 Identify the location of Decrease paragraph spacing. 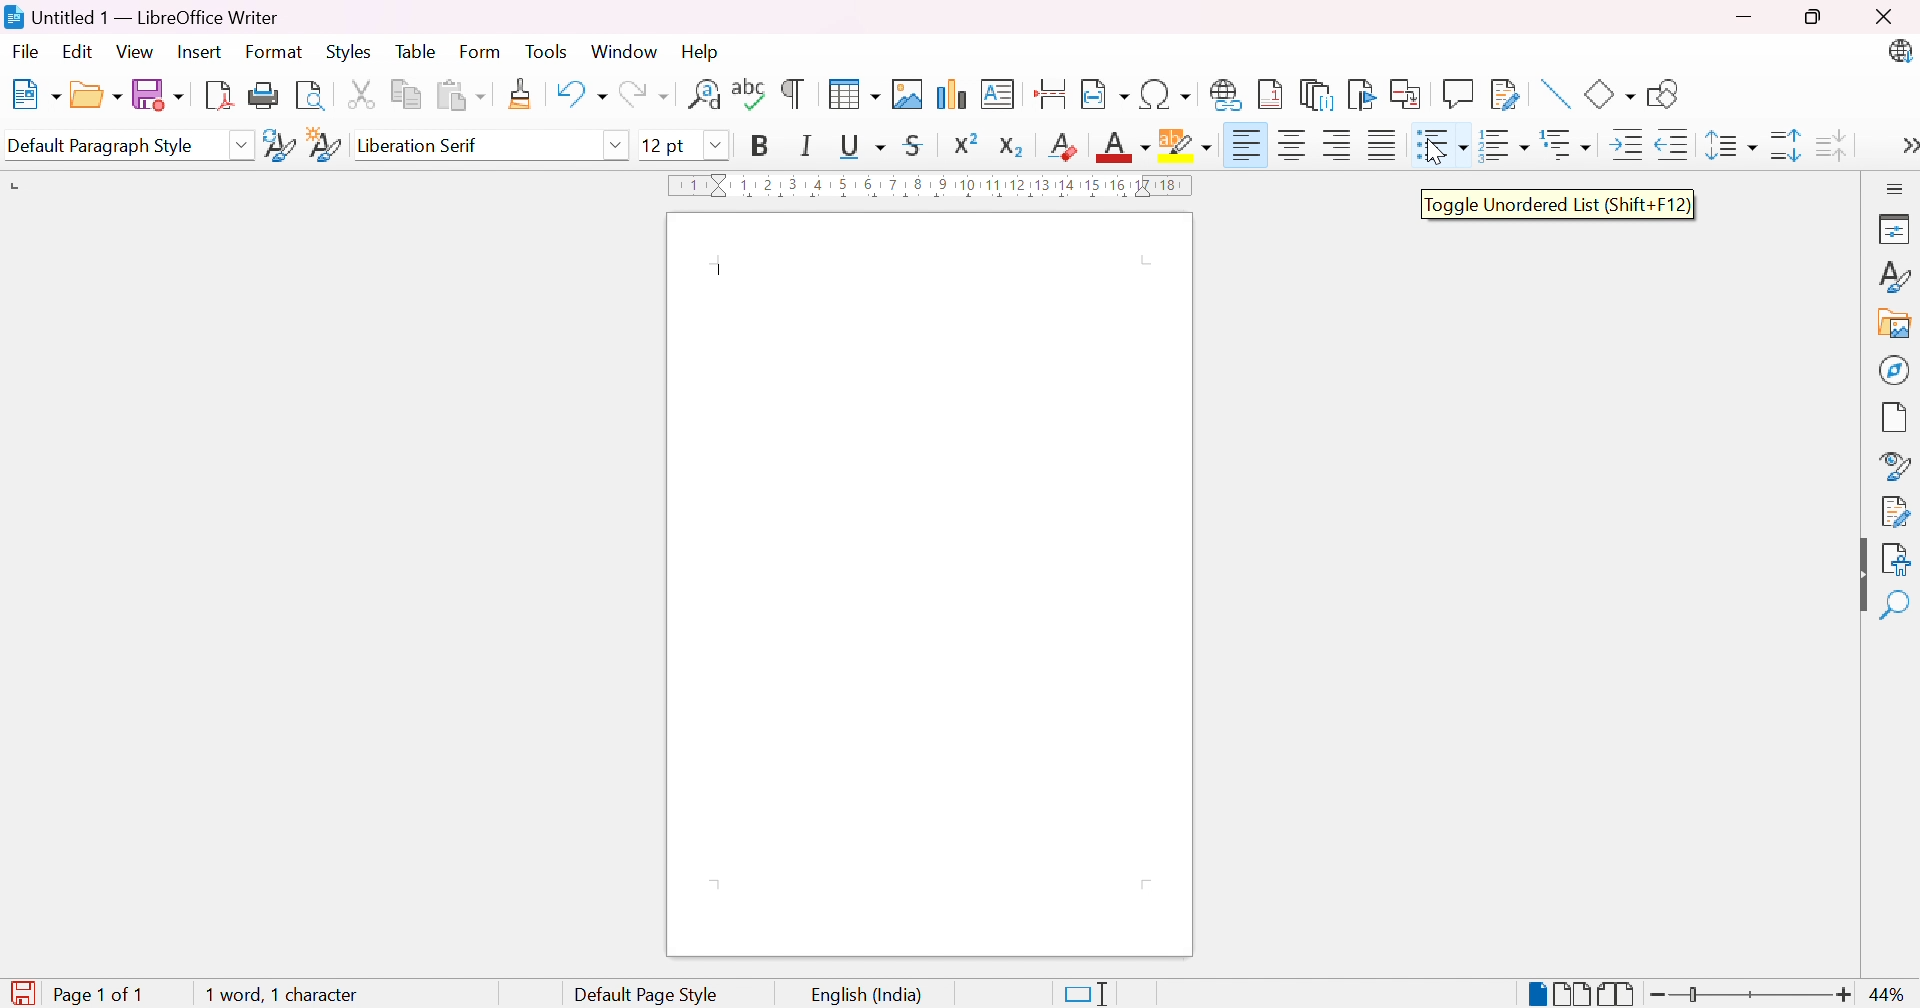
(1834, 147).